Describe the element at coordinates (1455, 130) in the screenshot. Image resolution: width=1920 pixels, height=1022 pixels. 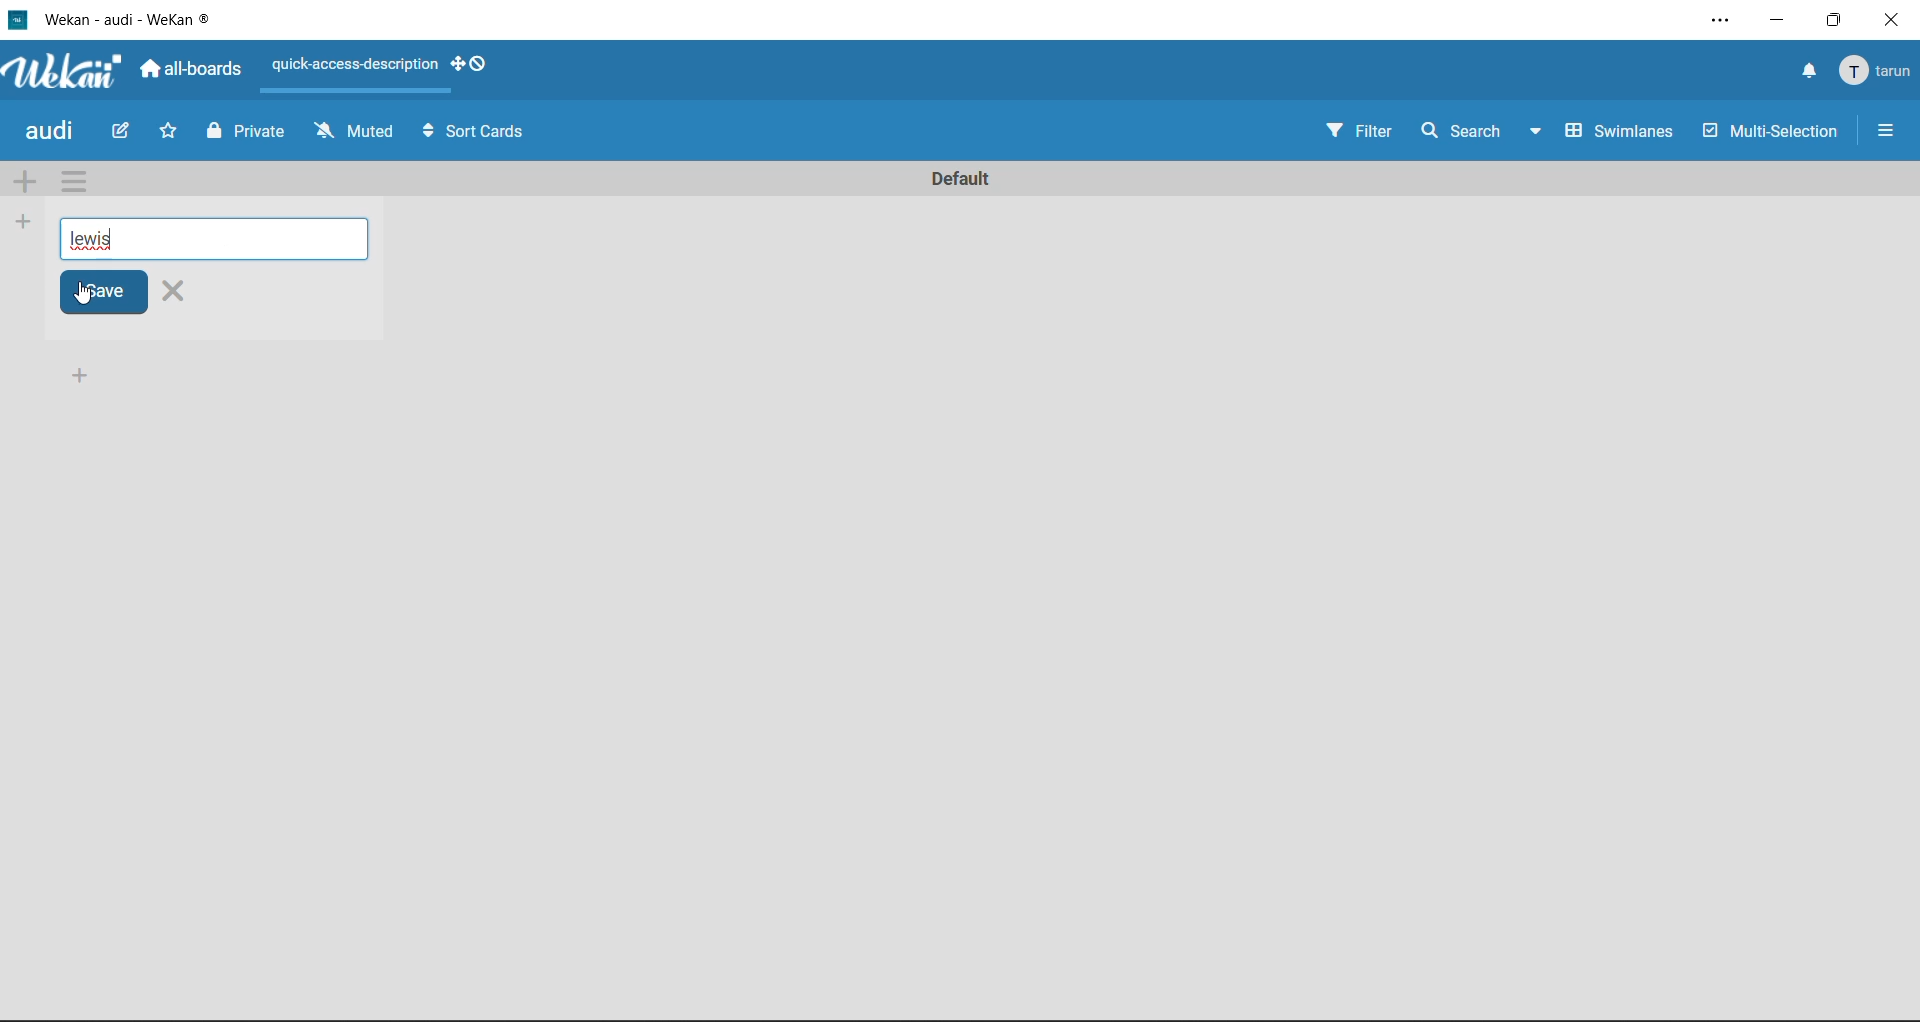
I see `search` at that location.